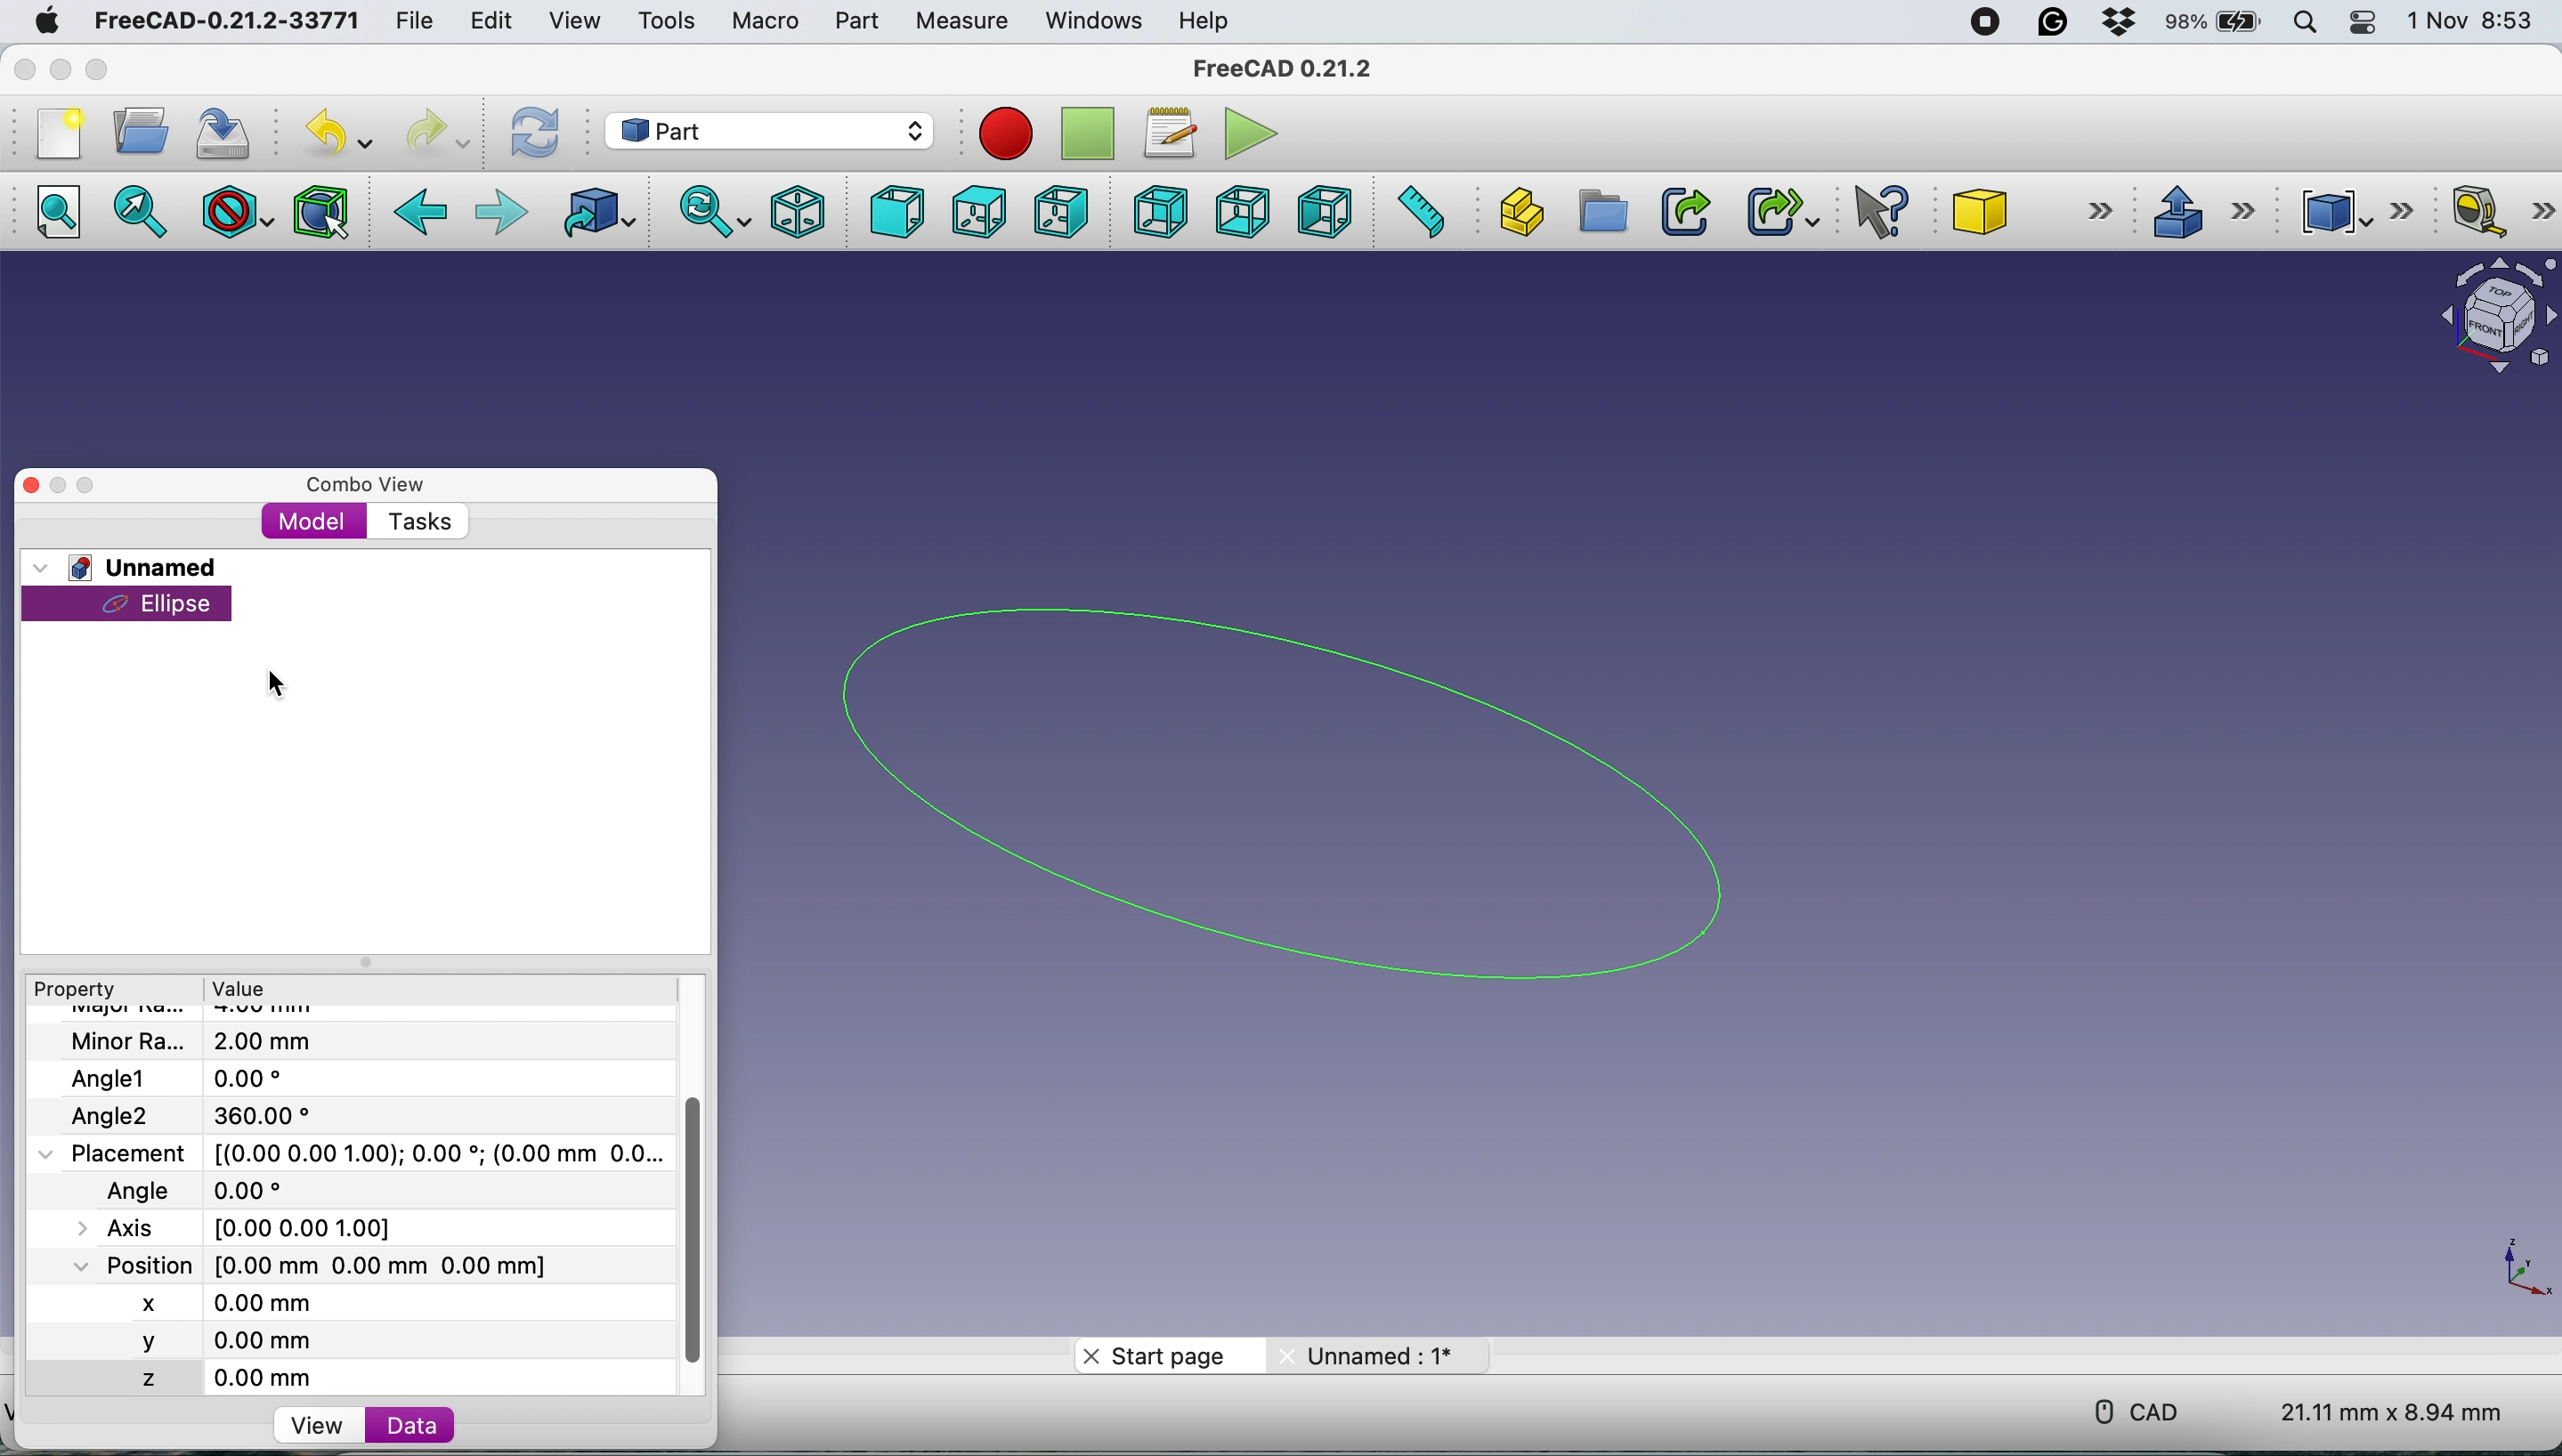  Describe the element at coordinates (318, 523) in the screenshot. I see `model` at that location.